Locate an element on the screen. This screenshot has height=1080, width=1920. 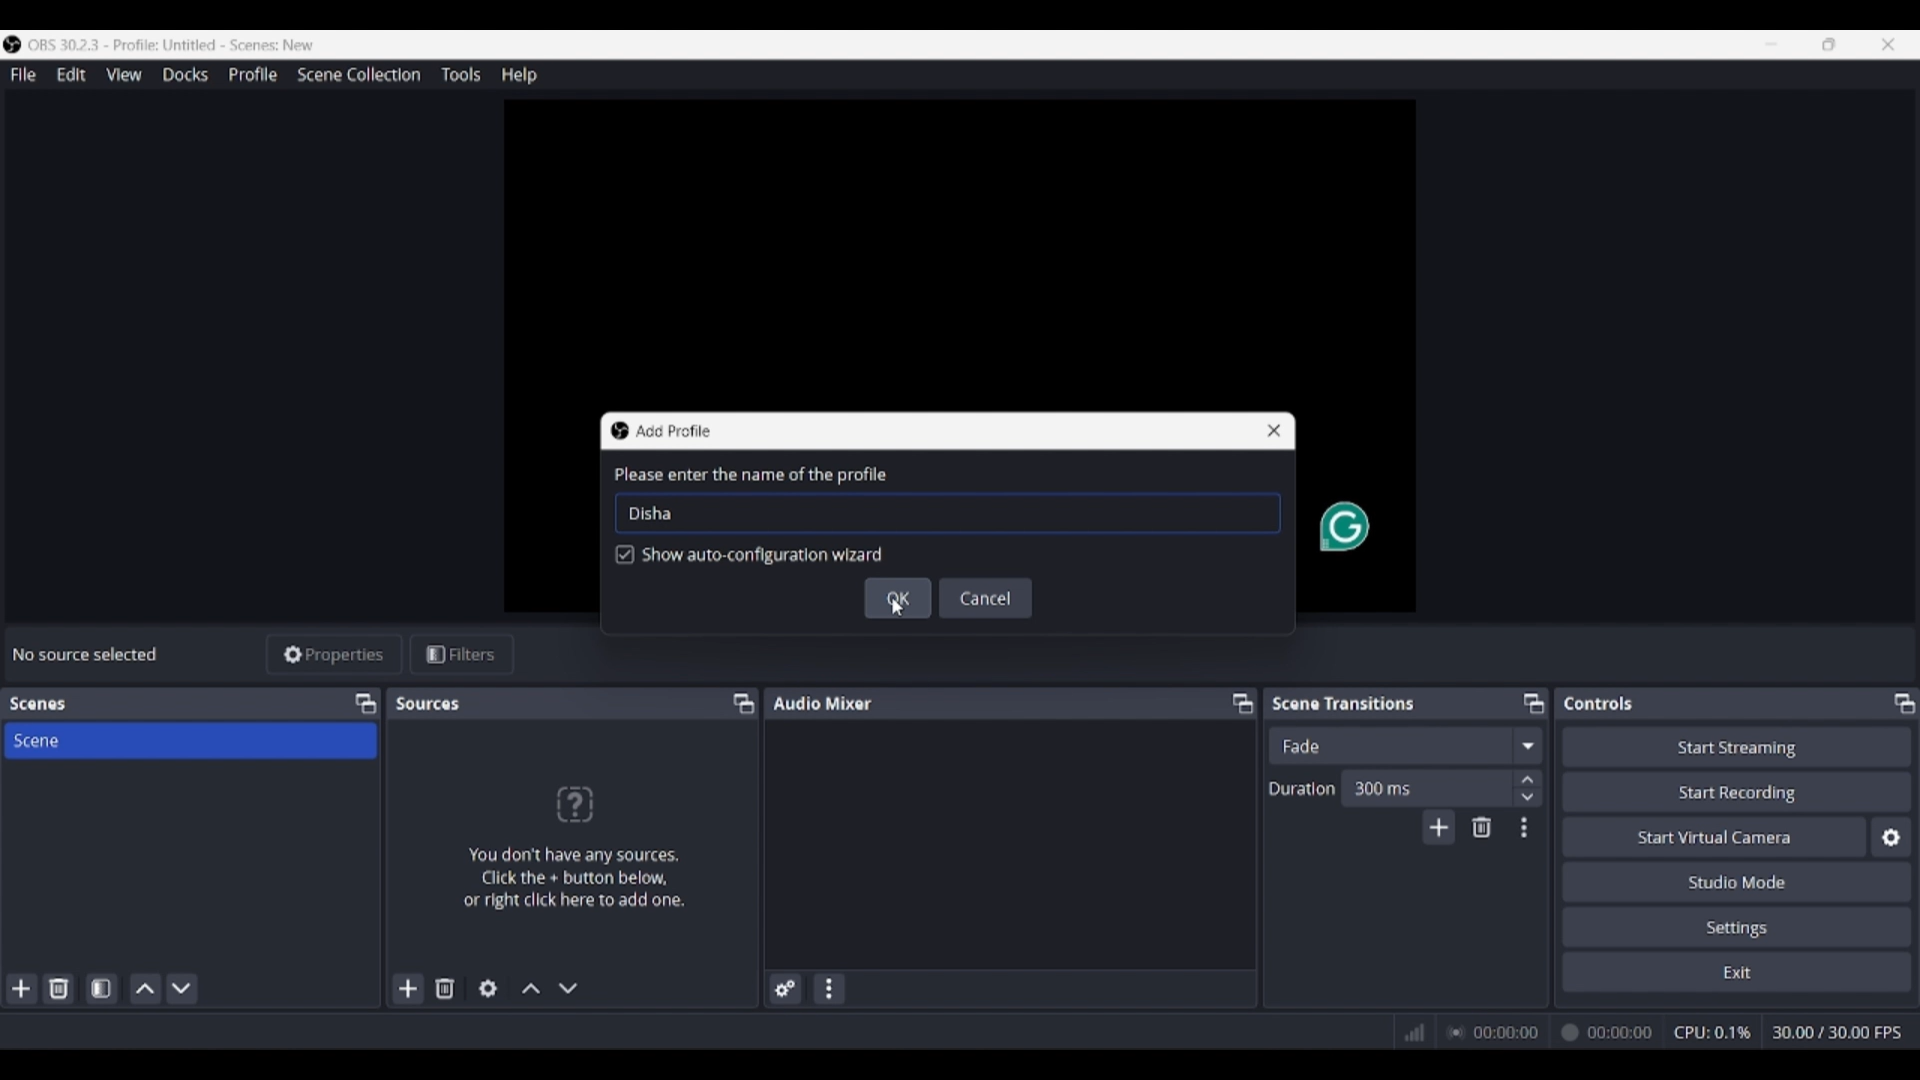
Studio mode is located at coordinates (1737, 881).